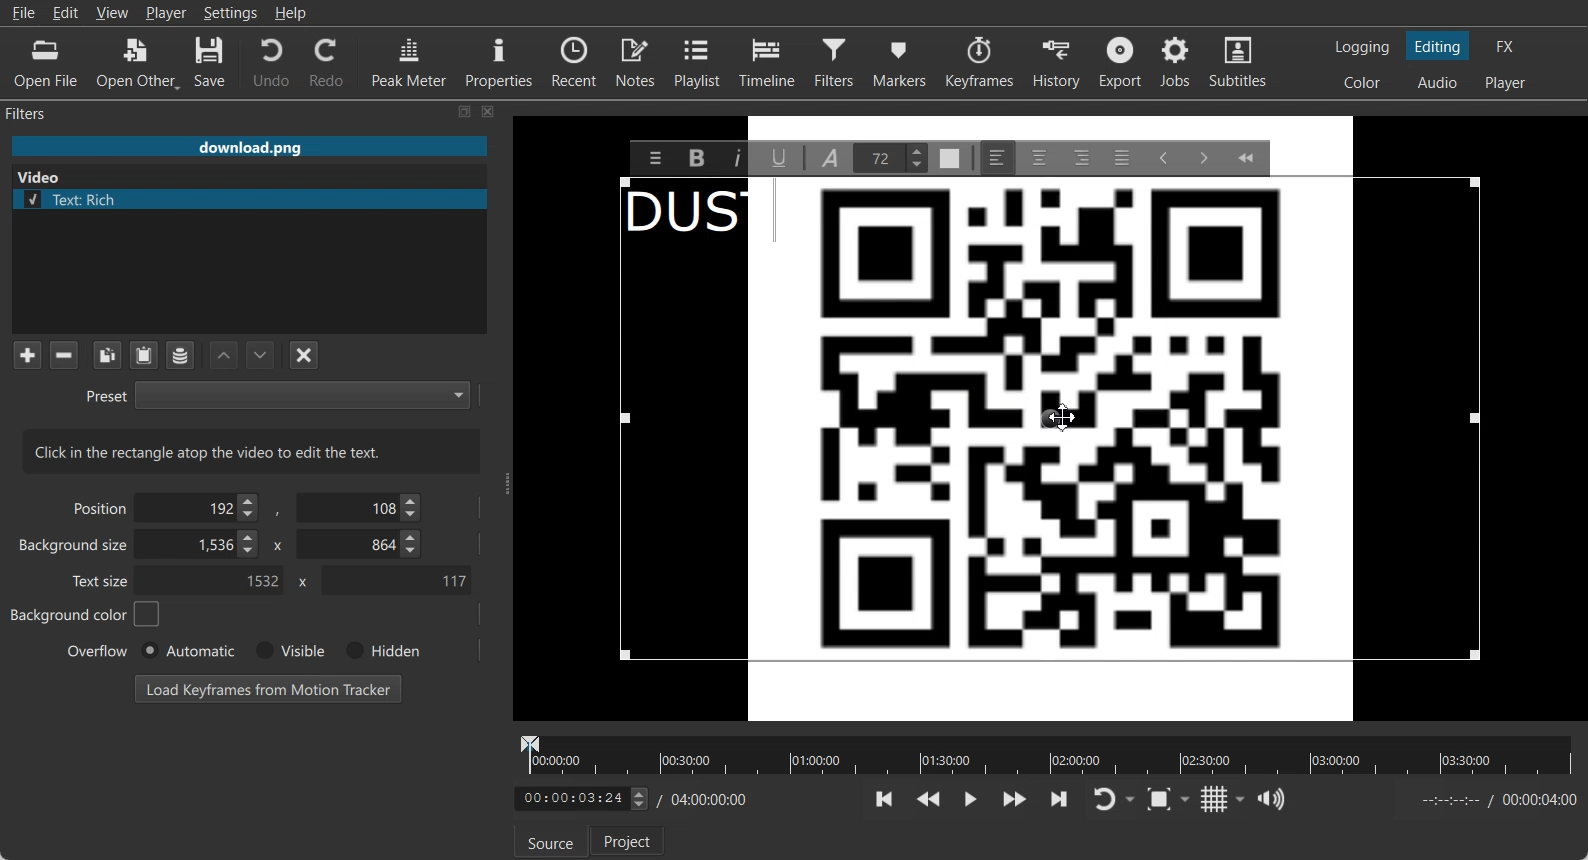 This screenshot has height=860, width=1588. Describe the element at coordinates (1362, 47) in the screenshot. I see `Switching to the logging layout` at that location.